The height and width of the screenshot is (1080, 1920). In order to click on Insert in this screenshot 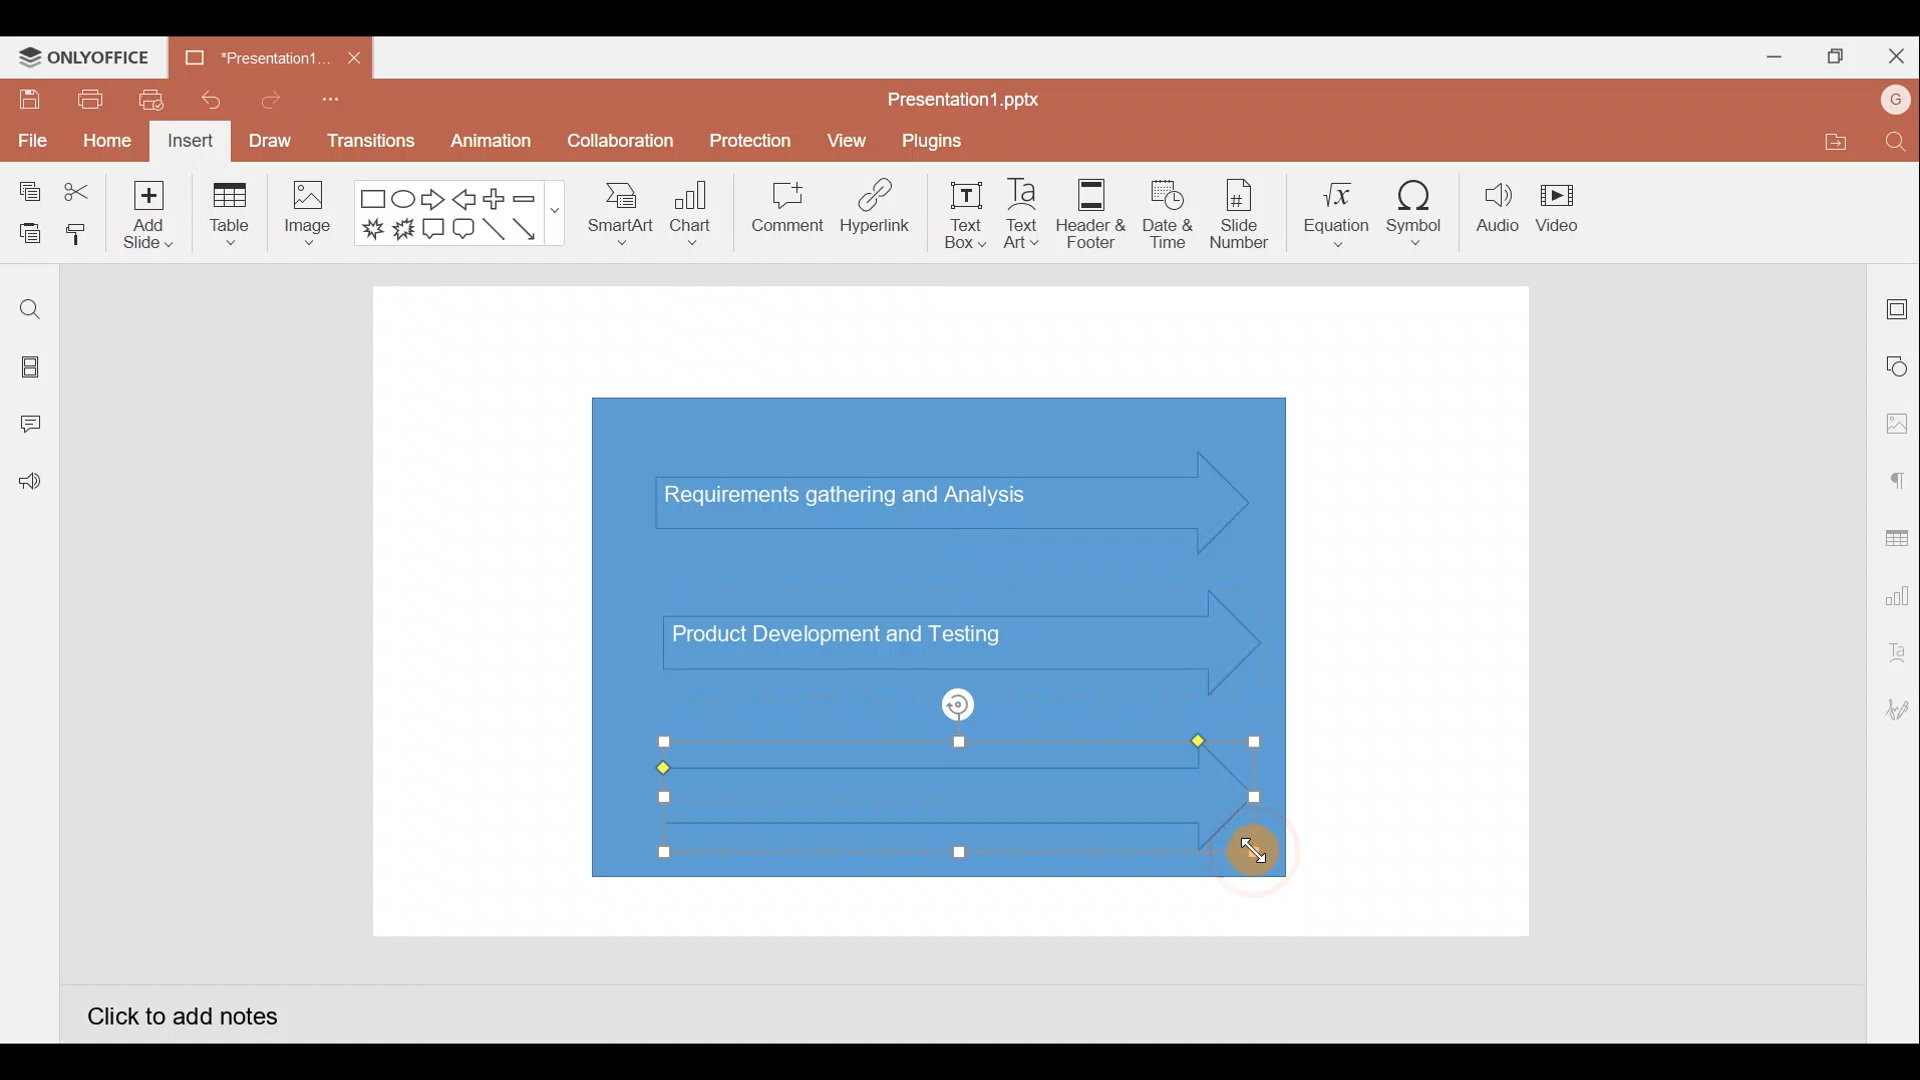, I will do `click(191, 142)`.